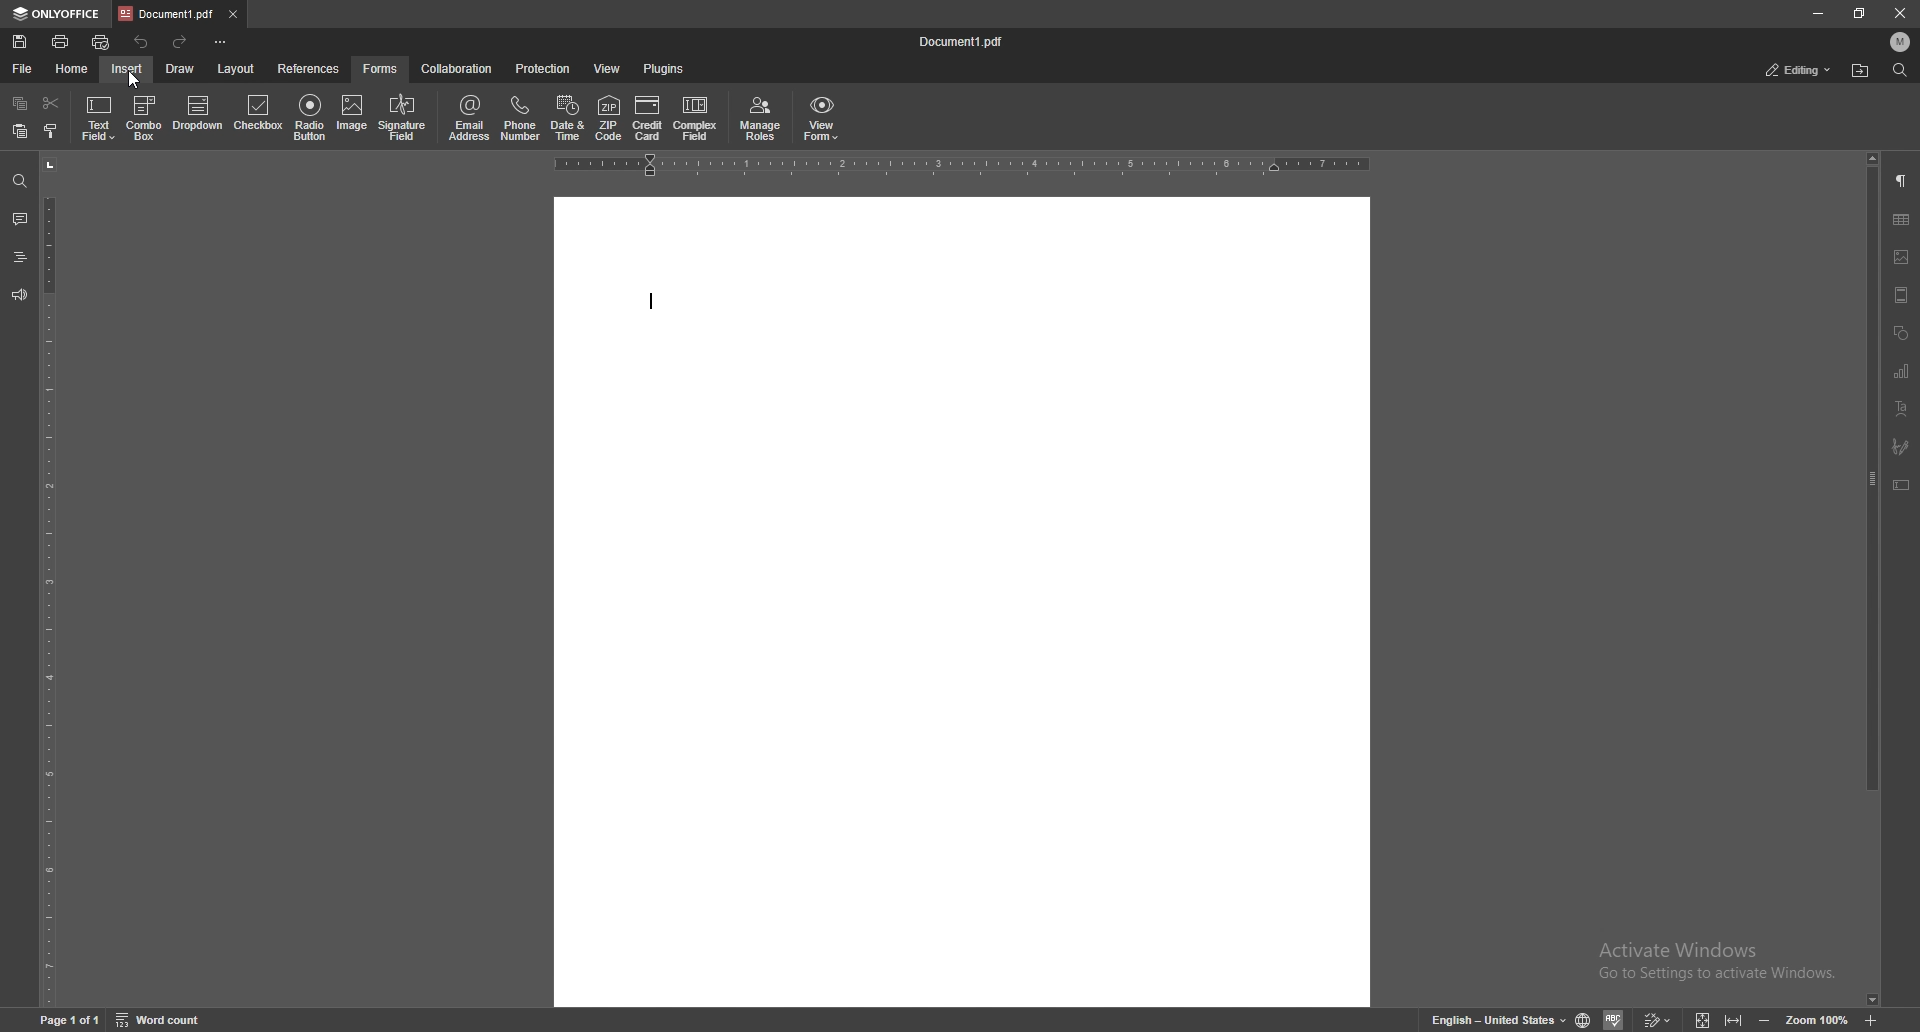 Image resolution: width=1920 pixels, height=1032 pixels. What do you see at coordinates (1902, 220) in the screenshot?
I see `table` at bounding box center [1902, 220].